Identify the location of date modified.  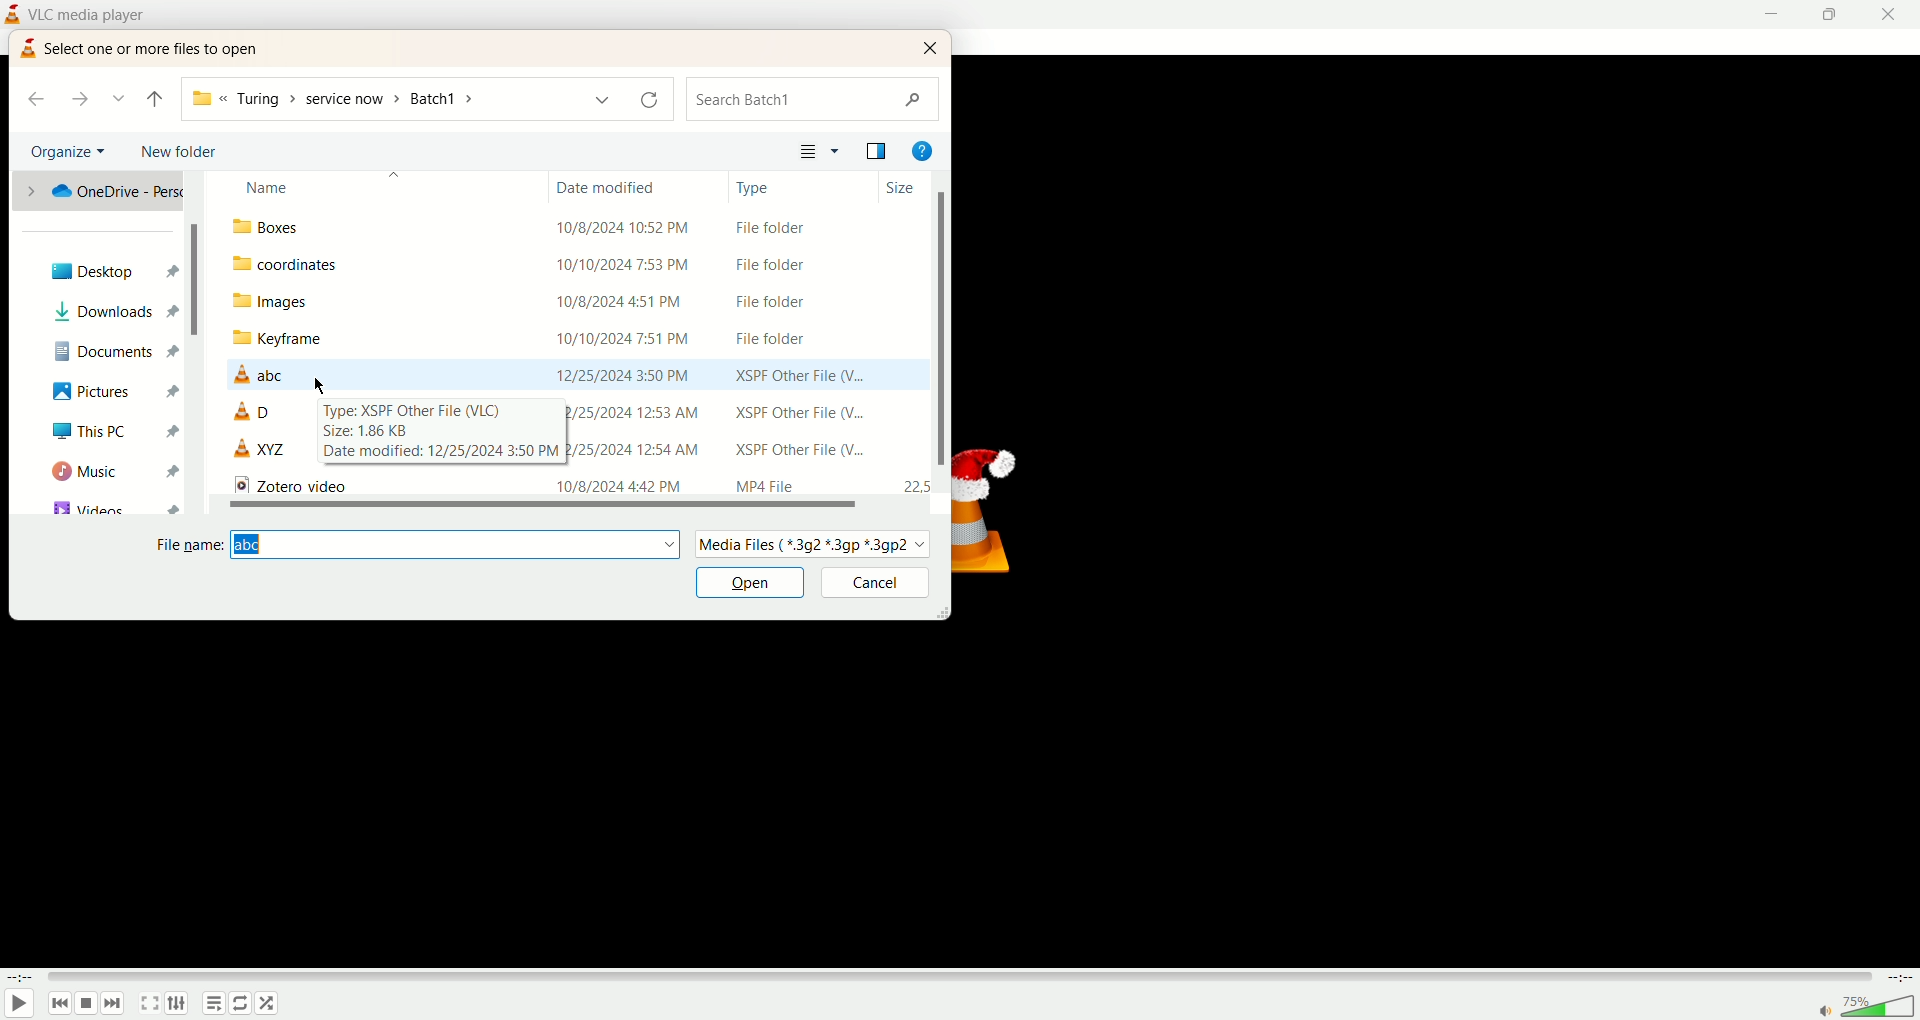
(607, 187).